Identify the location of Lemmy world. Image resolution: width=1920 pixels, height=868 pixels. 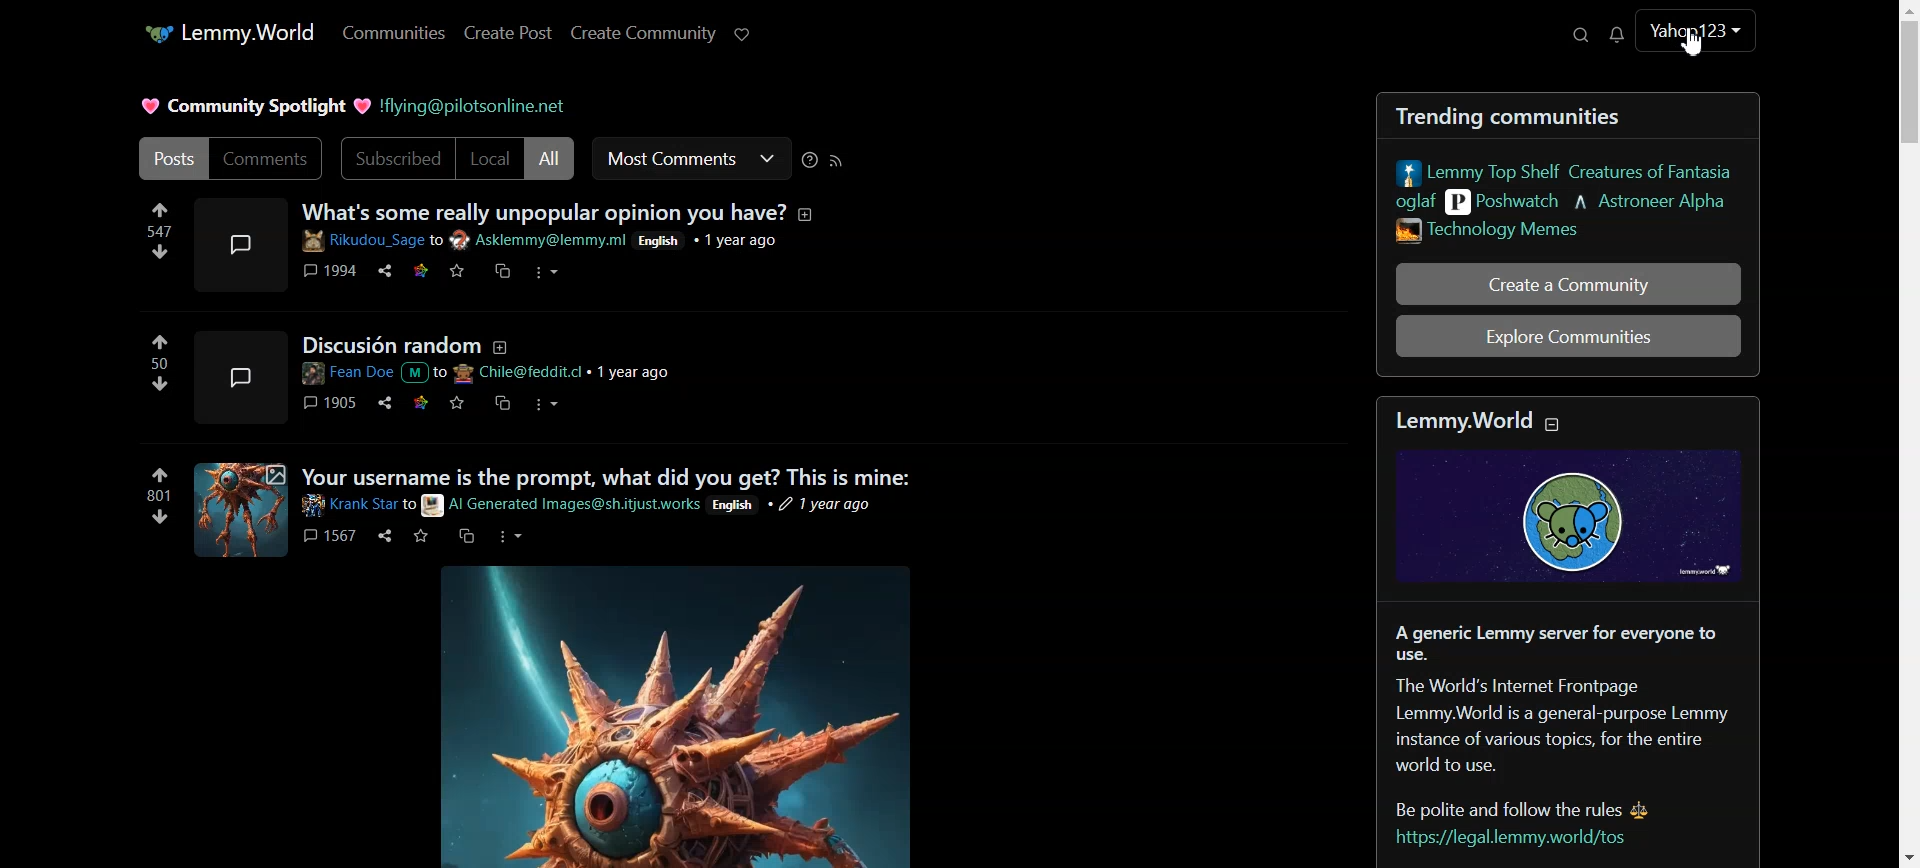
(1576, 492).